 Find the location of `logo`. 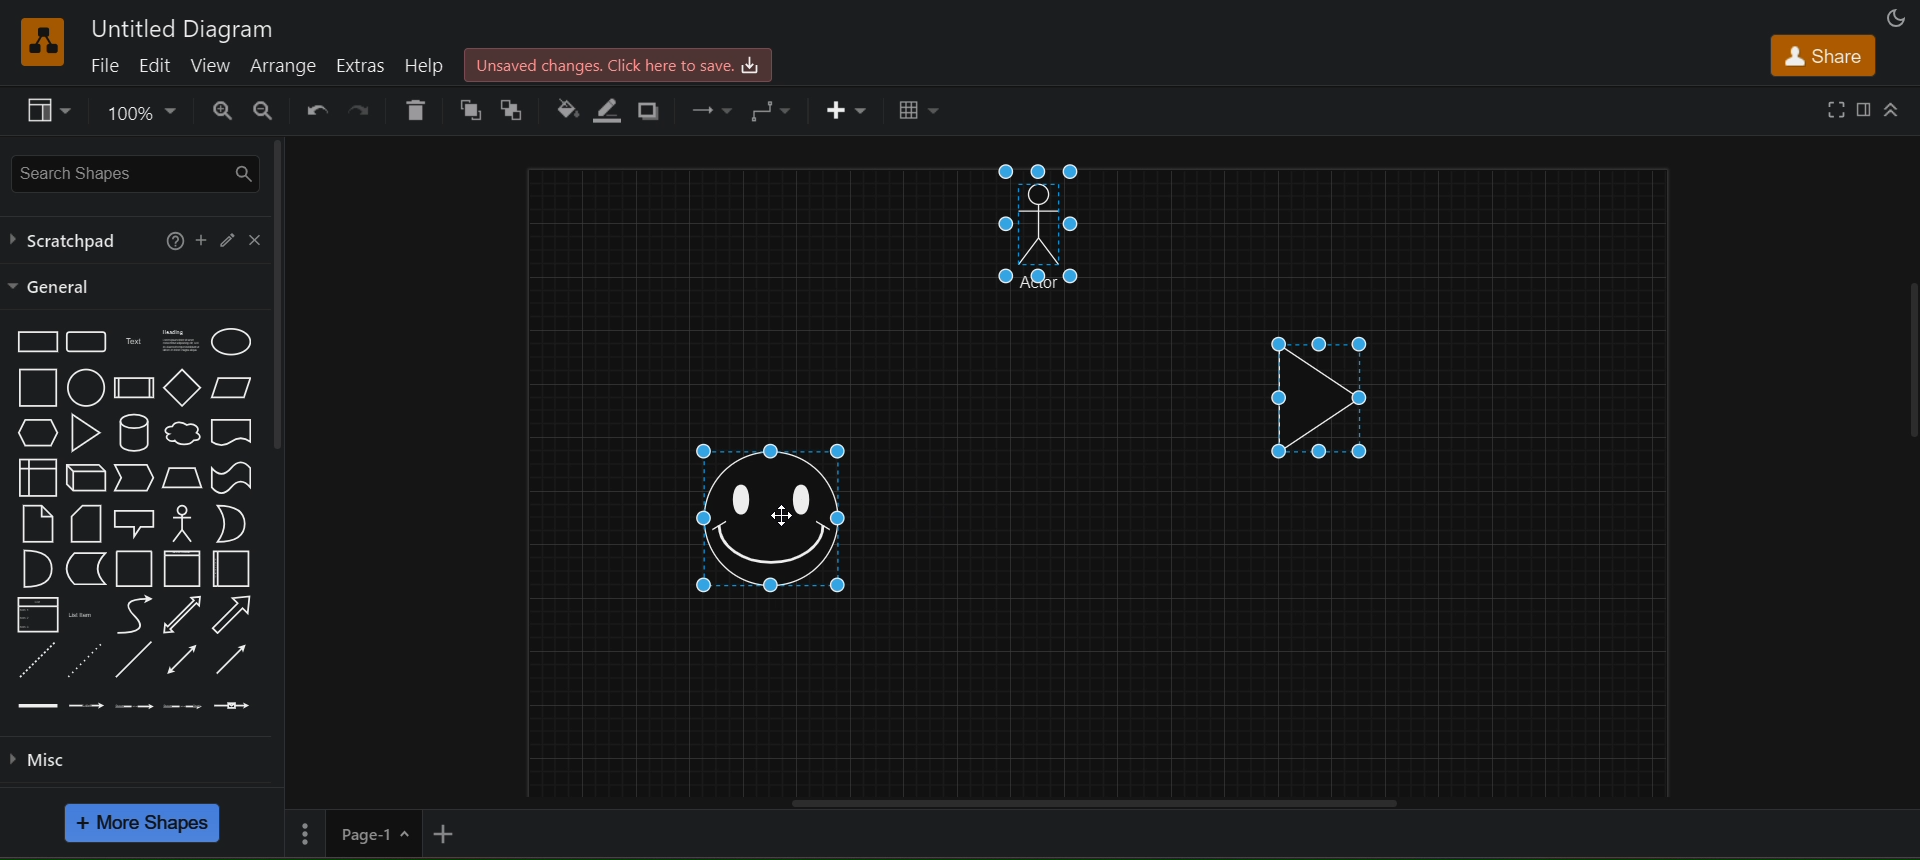

logo is located at coordinates (42, 41).